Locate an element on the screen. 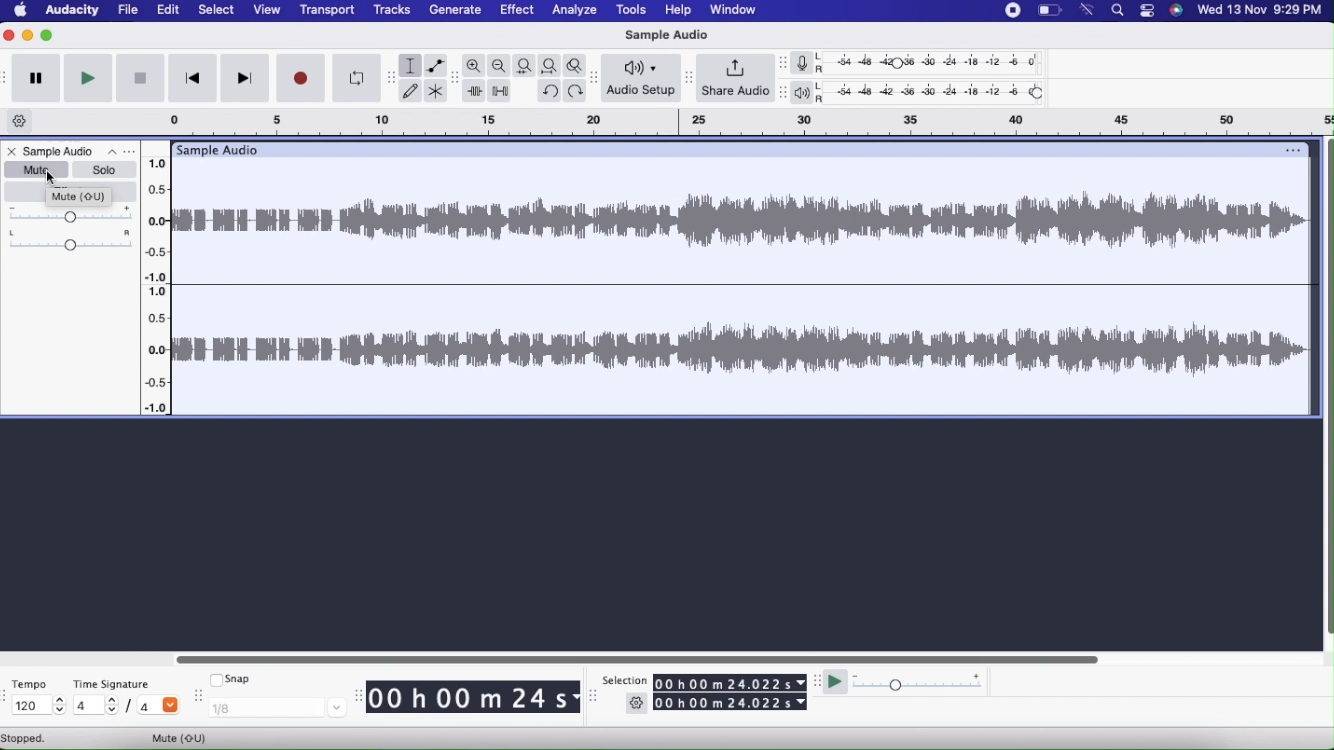 The width and height of the screenshot is (1334, 750). Adjust is located at coordinates (779, 92).